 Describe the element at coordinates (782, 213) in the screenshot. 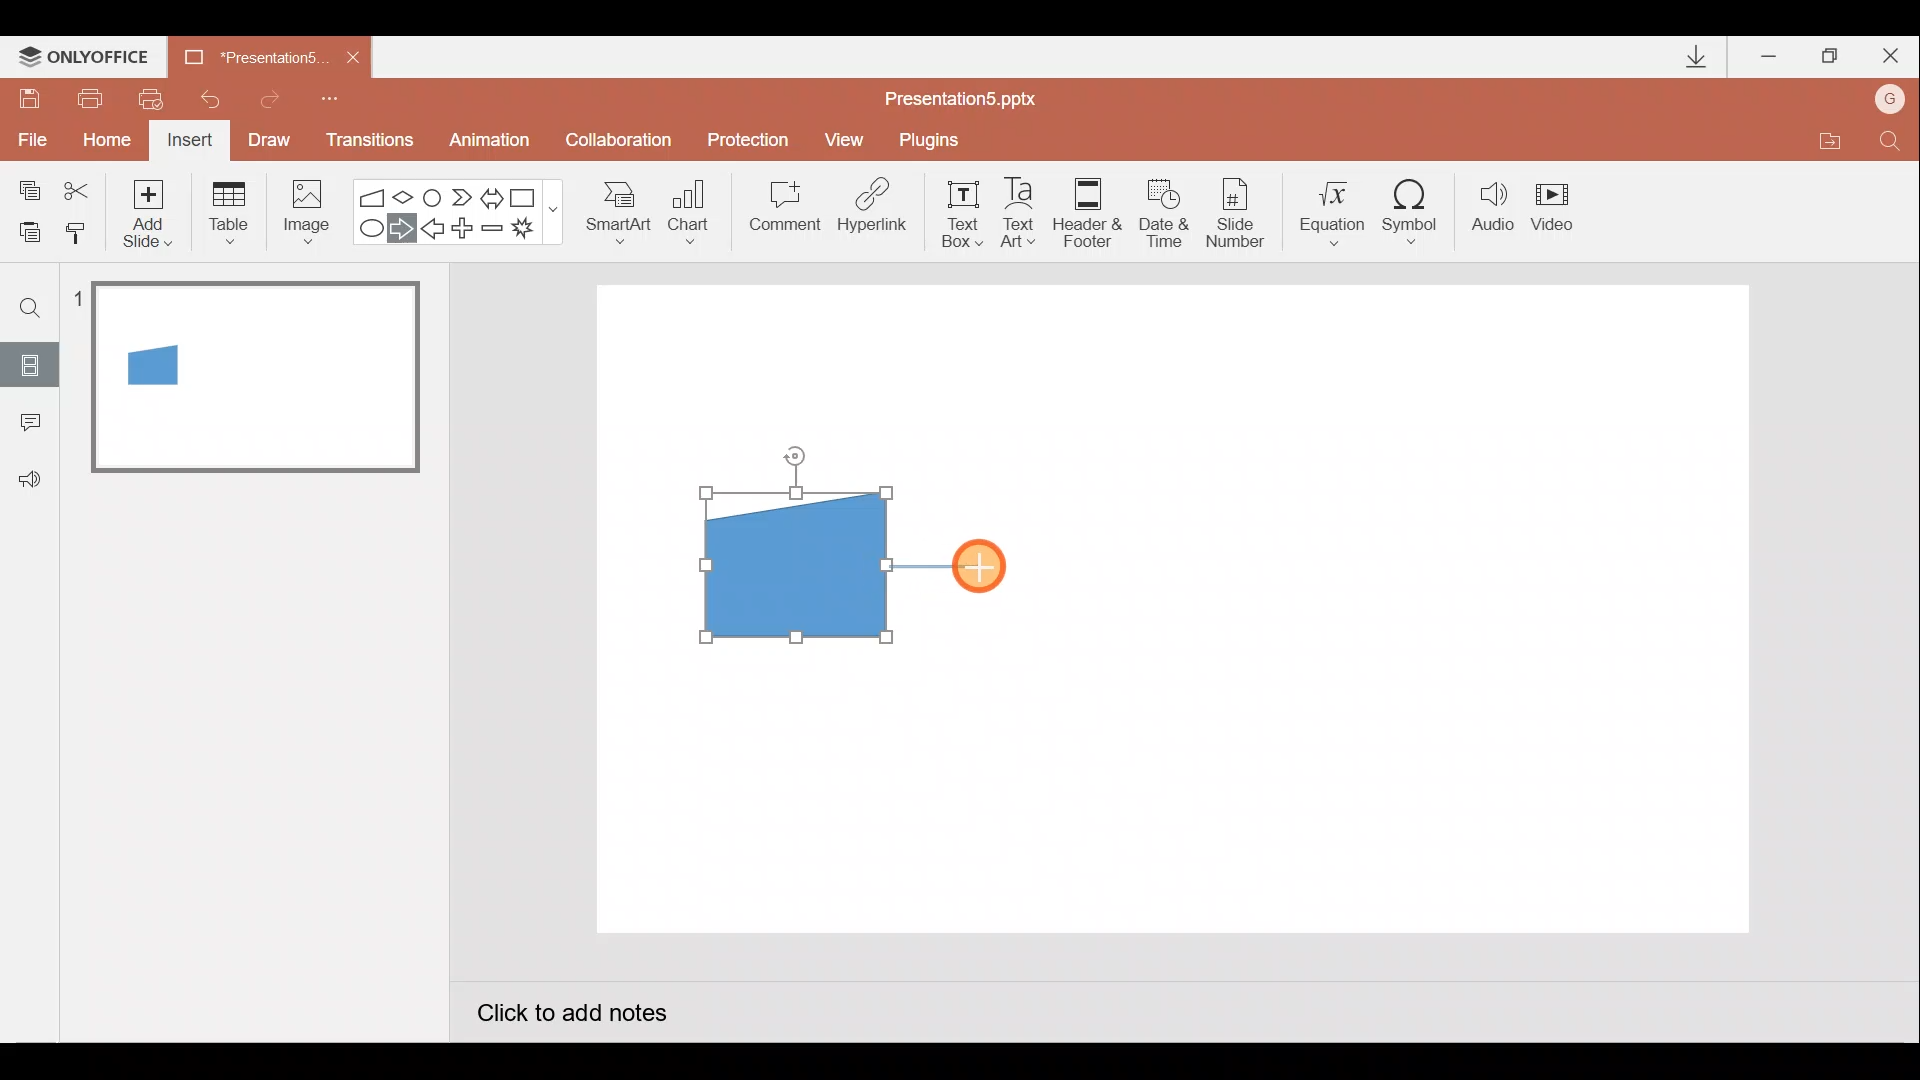

I see `Comment` at that location.